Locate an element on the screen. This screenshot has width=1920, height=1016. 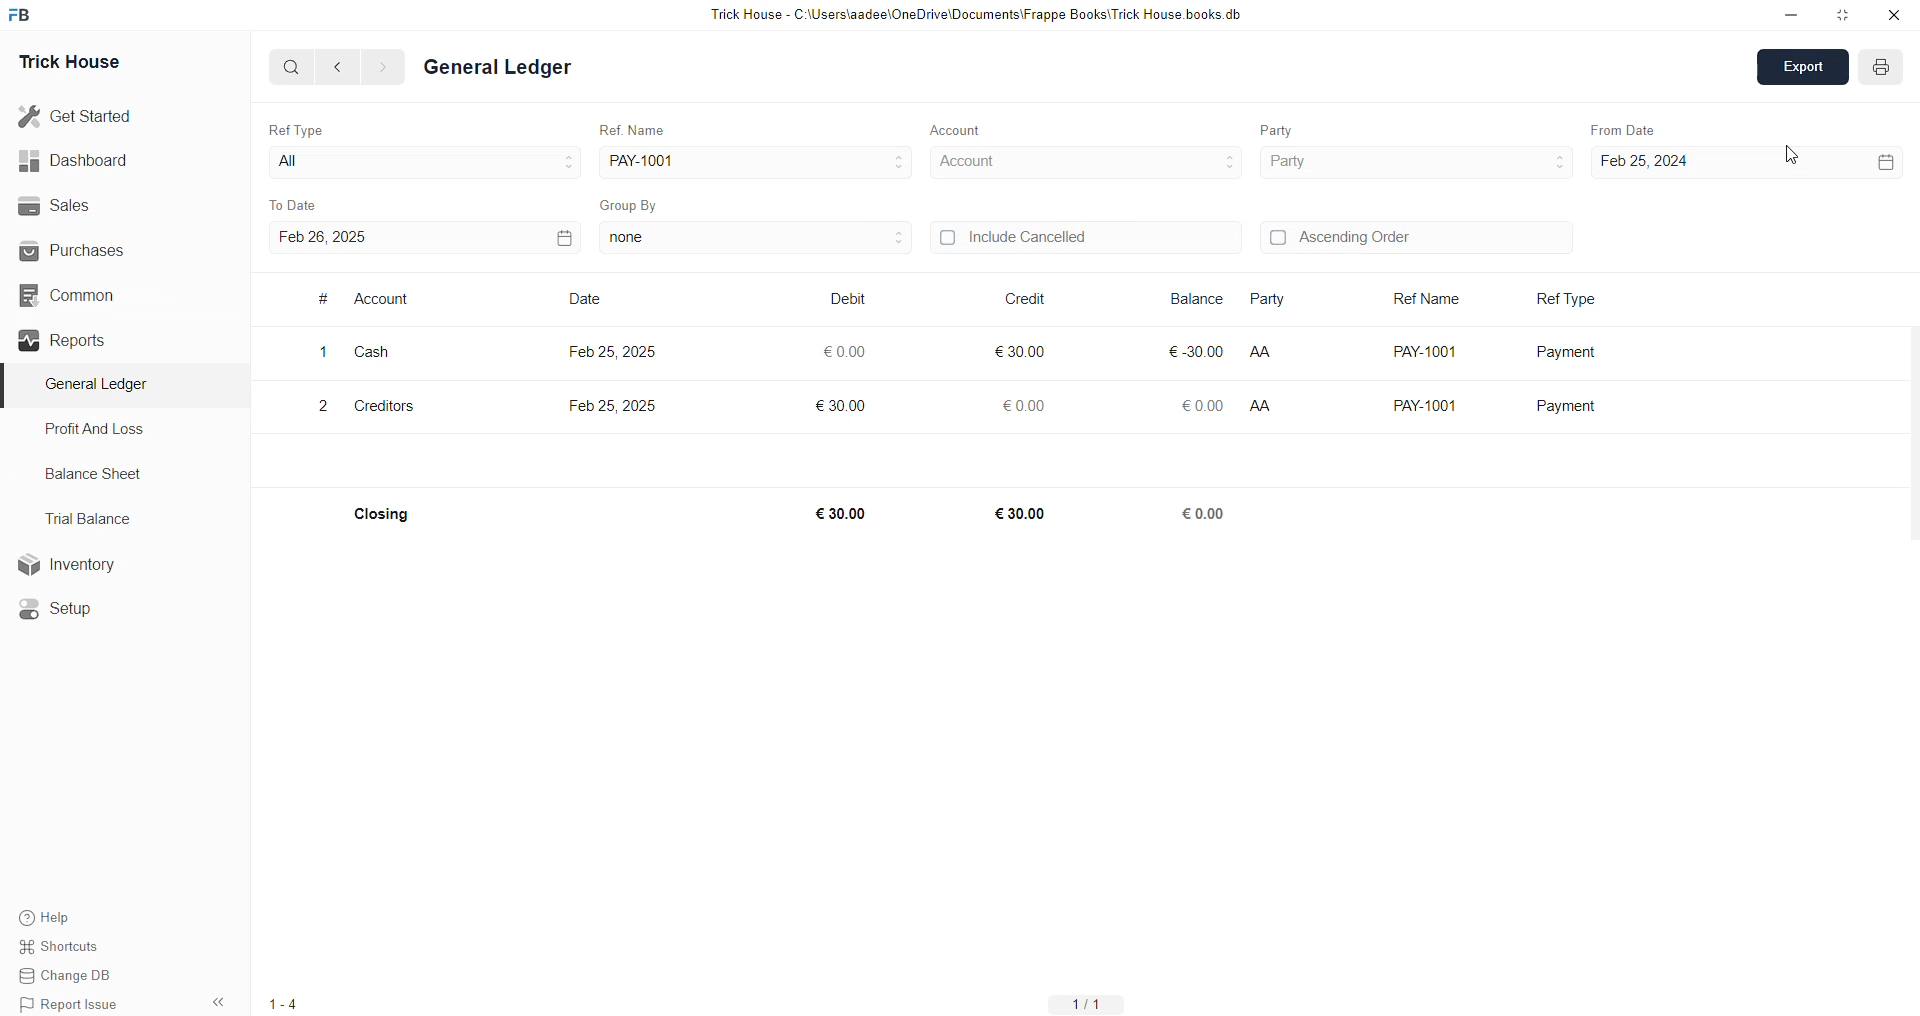
Balance is located at coordinates (1203, 298).